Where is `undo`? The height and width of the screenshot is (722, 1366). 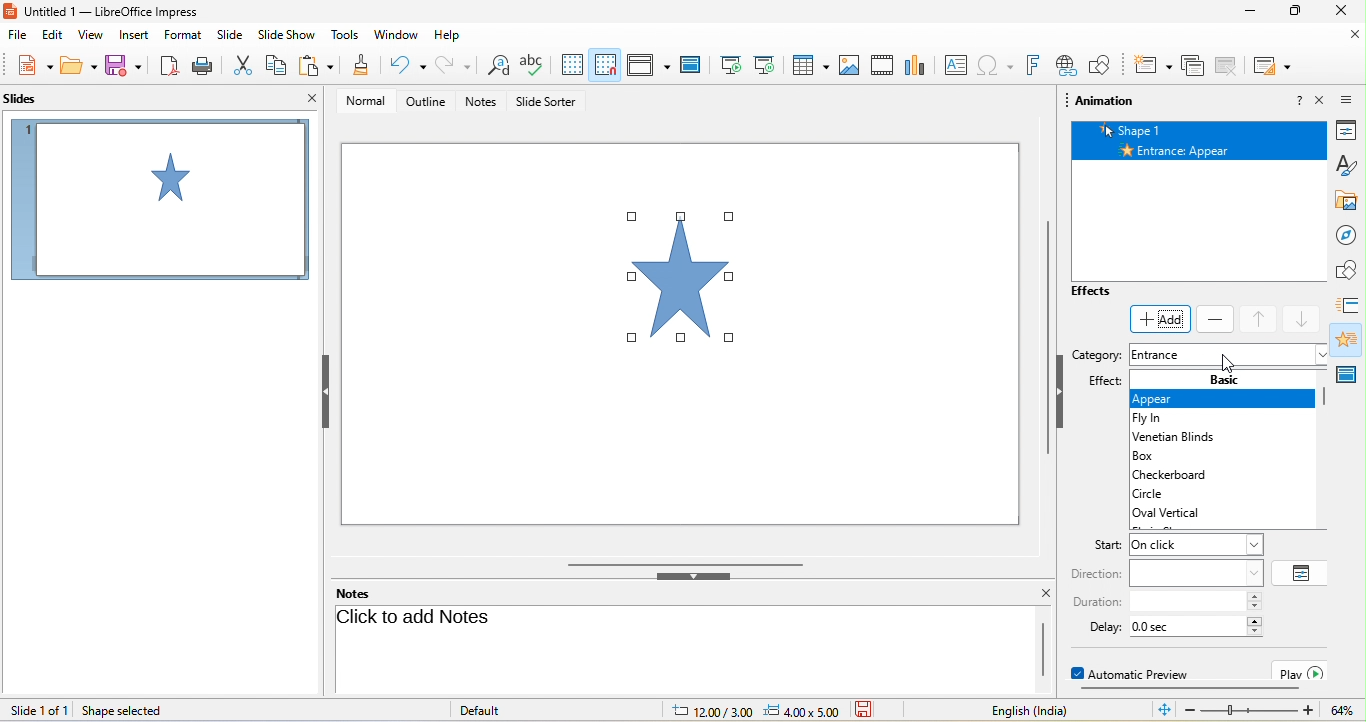 undo is located at coordinates (403, 65).